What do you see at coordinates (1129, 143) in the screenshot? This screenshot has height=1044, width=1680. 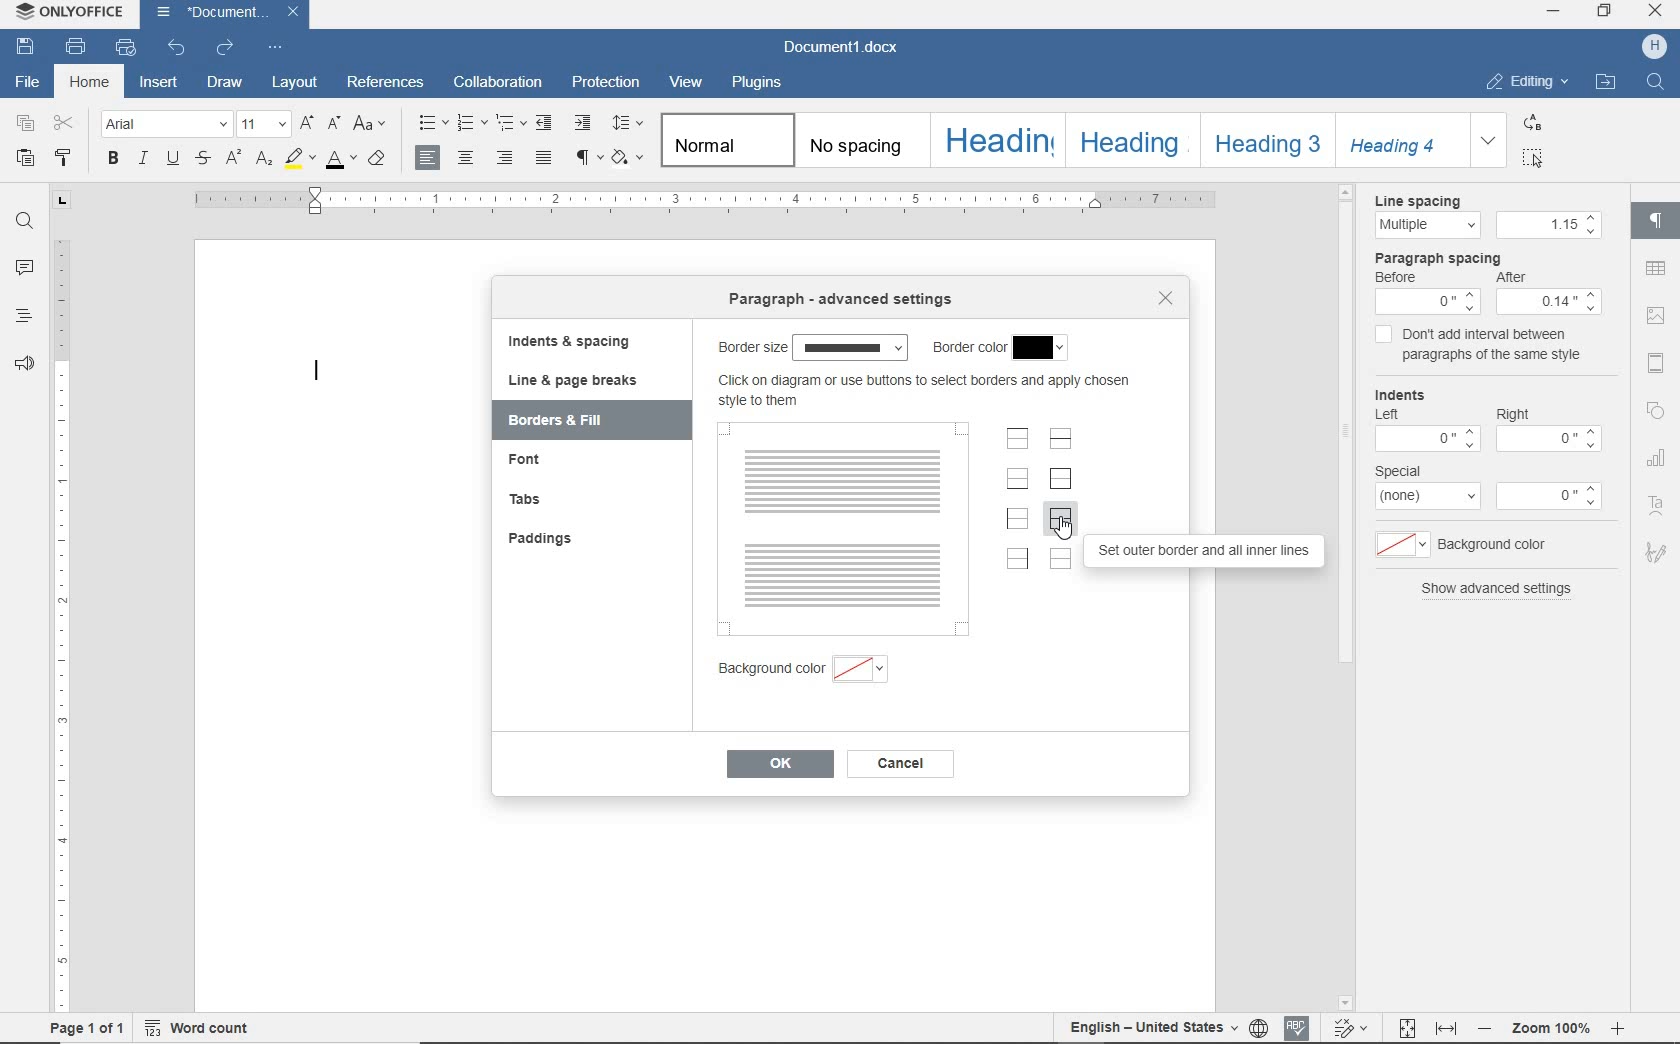 I see `heading2` at bounding box center [1129, 143].